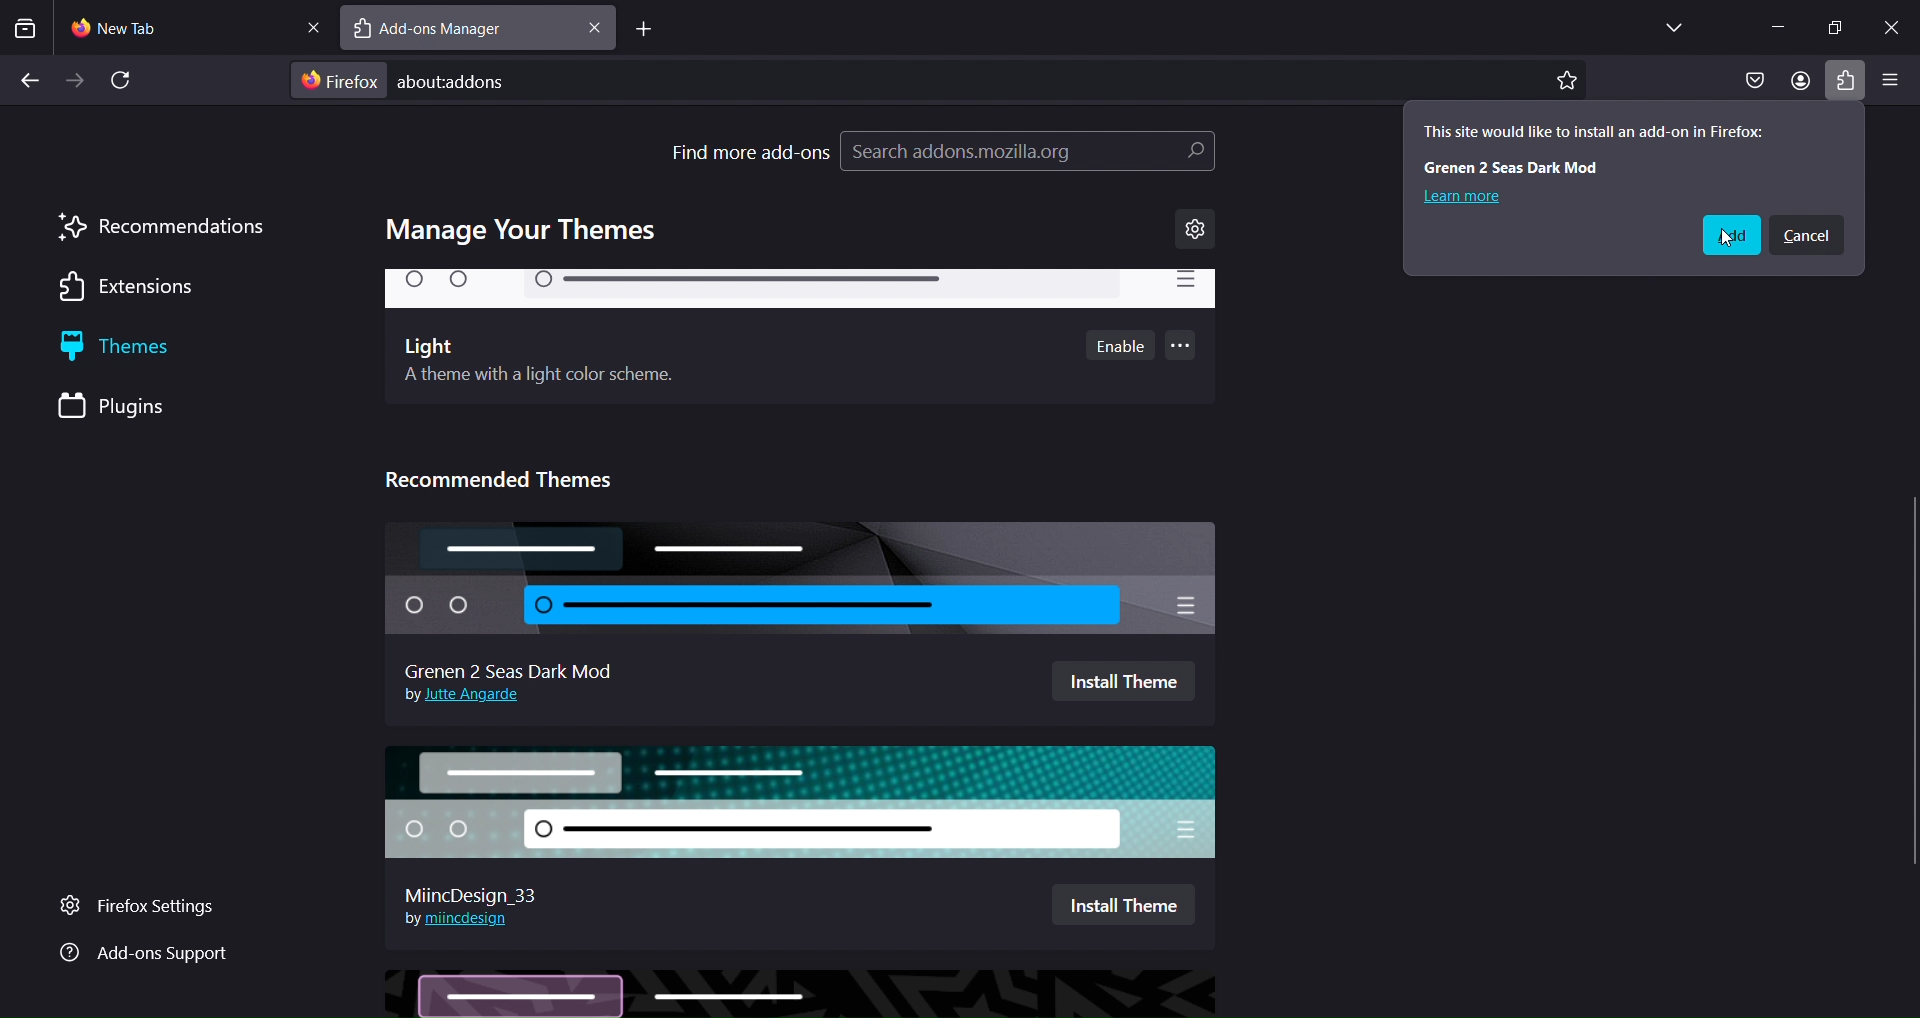  I want to click on minx design 33, so click(809, 801).